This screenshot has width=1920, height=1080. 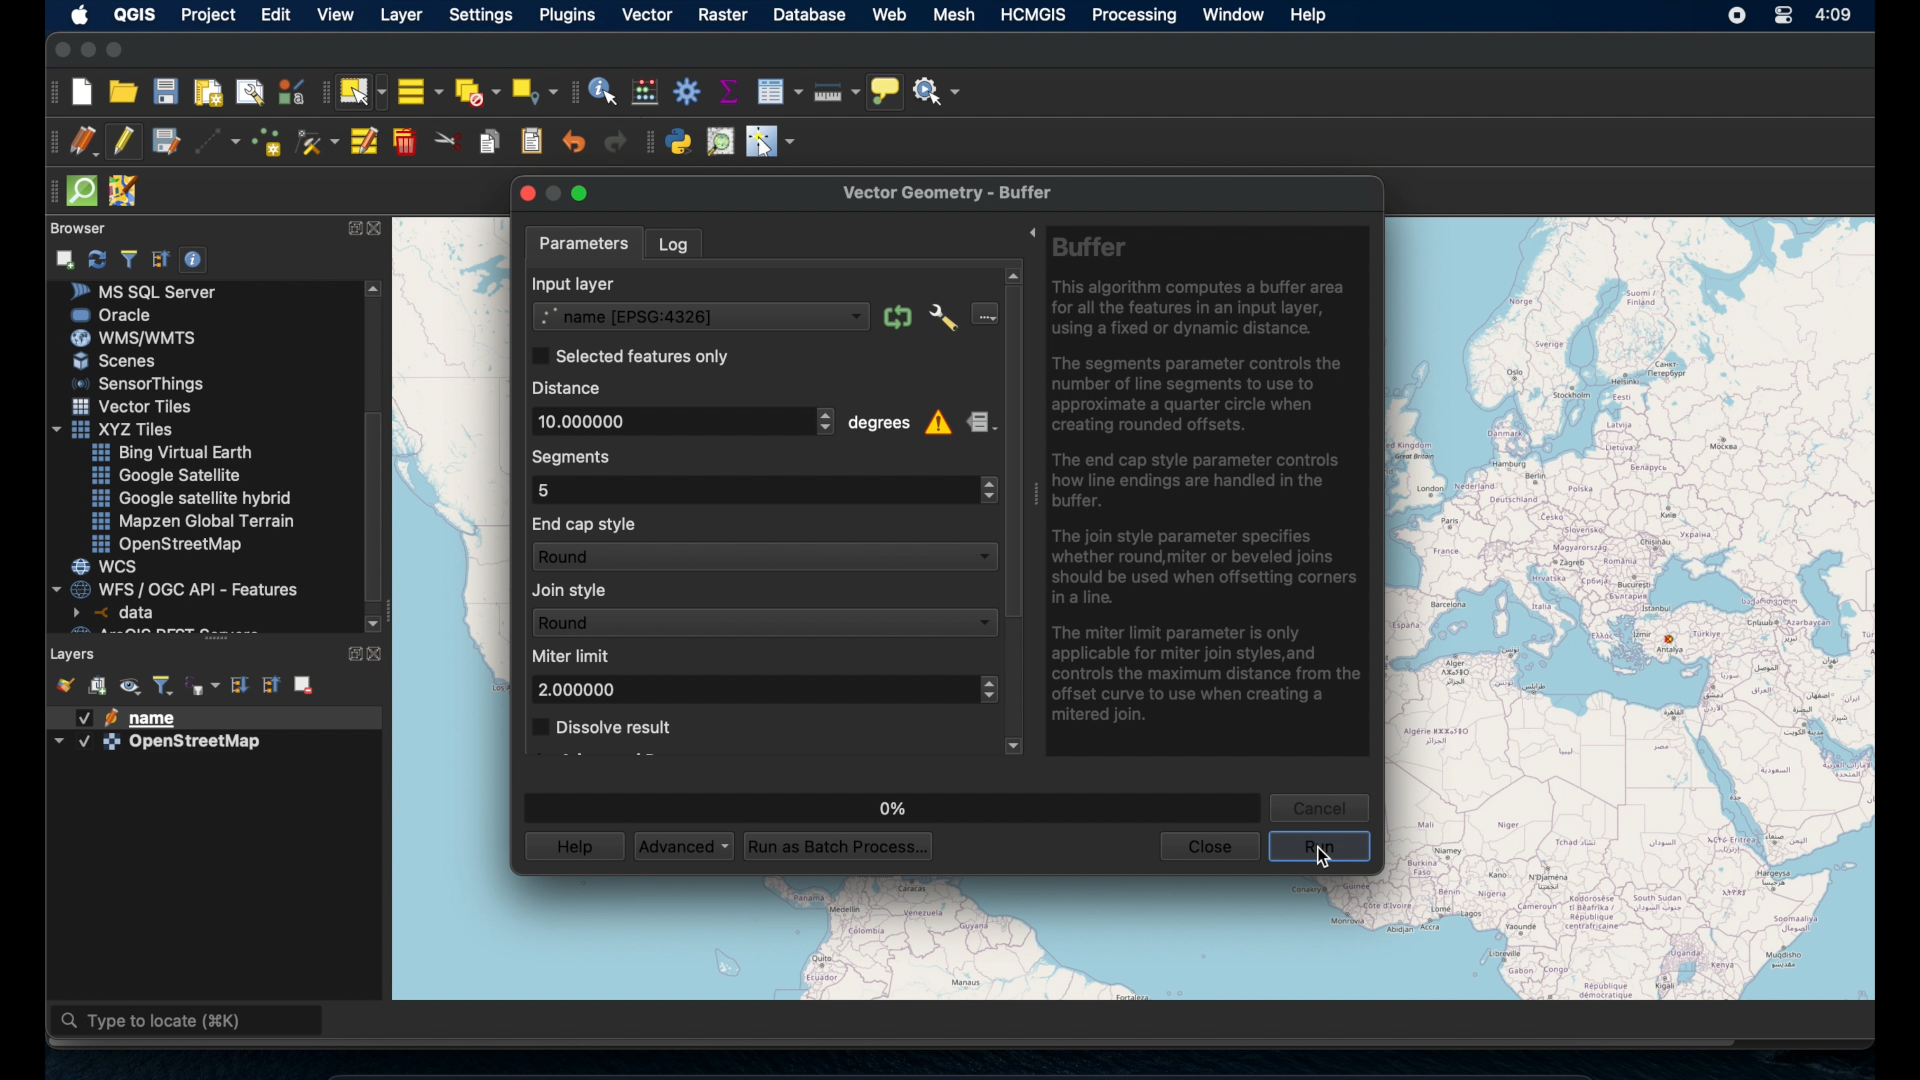 What do you see at coordinates (119, 50) in the screenshot?
I see `maximize` at bounding box center [119, 50].